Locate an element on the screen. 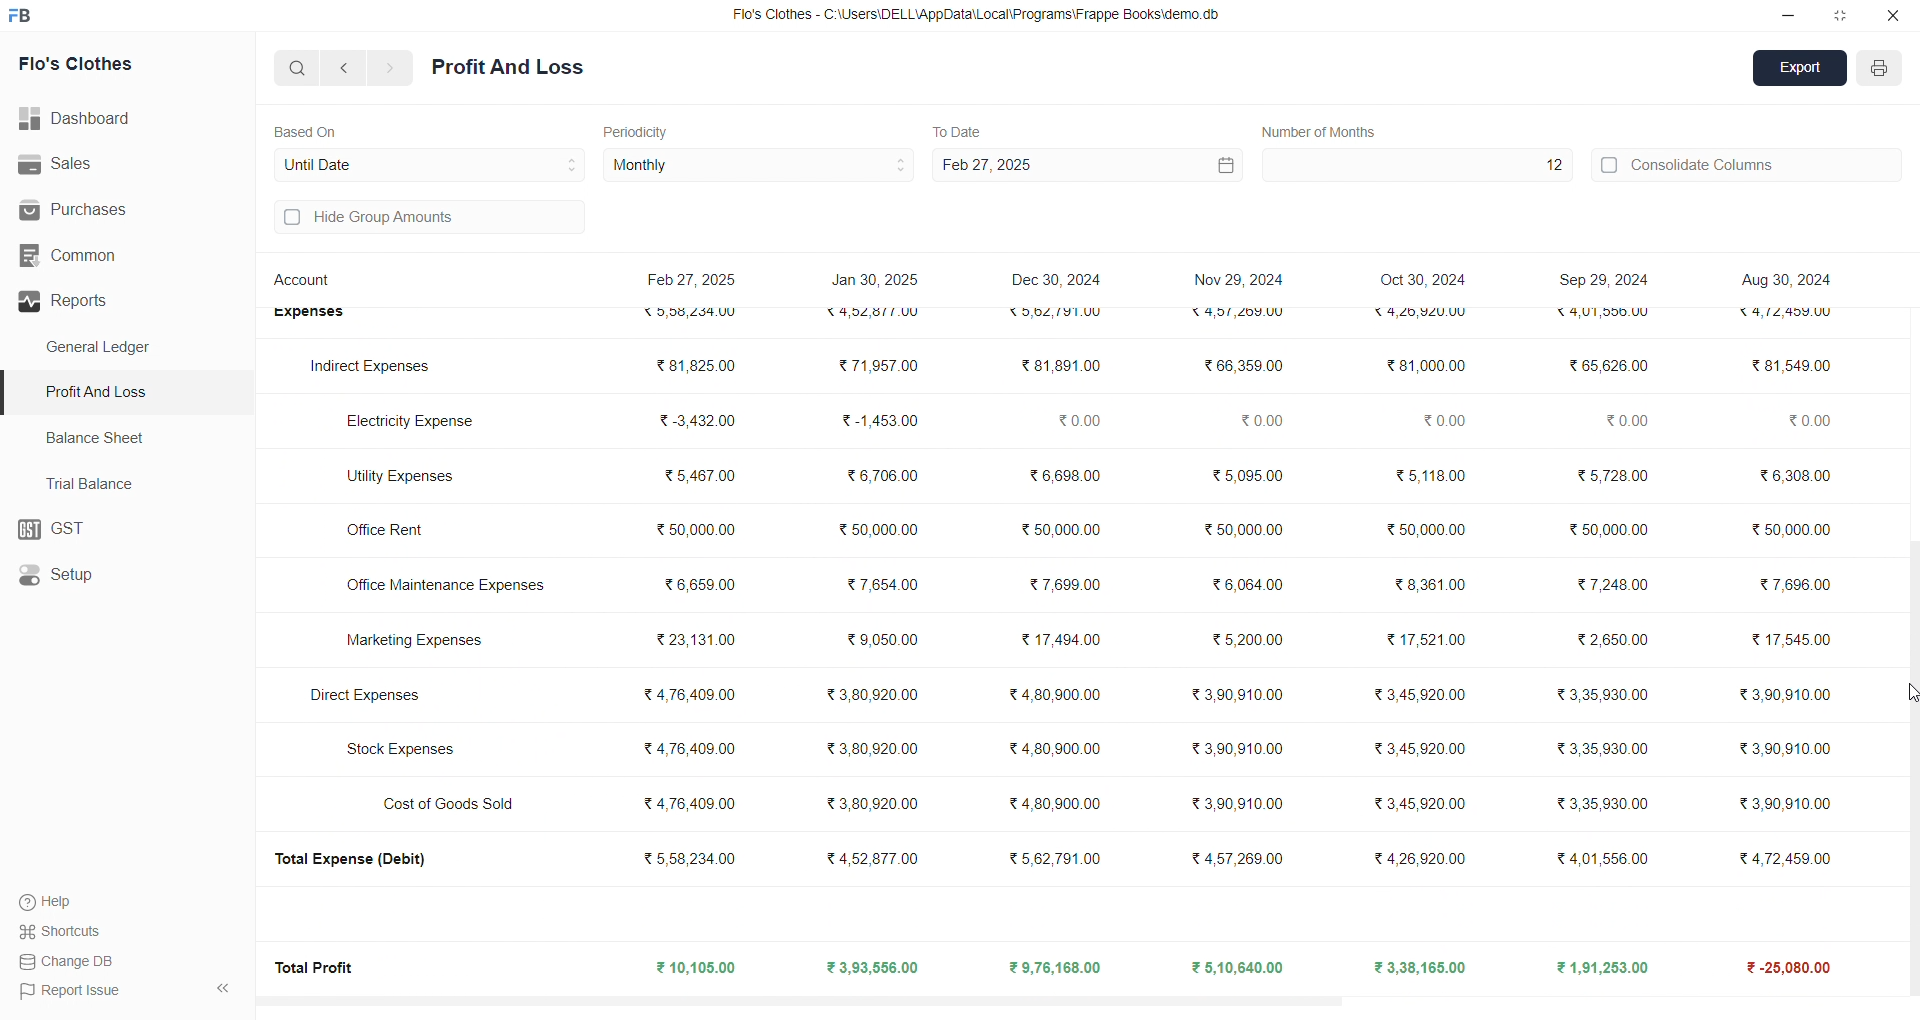 Image resolution: width=1920 pixels, height=1020 pixels. Stock Expenses is located at coordinates (401, 750).